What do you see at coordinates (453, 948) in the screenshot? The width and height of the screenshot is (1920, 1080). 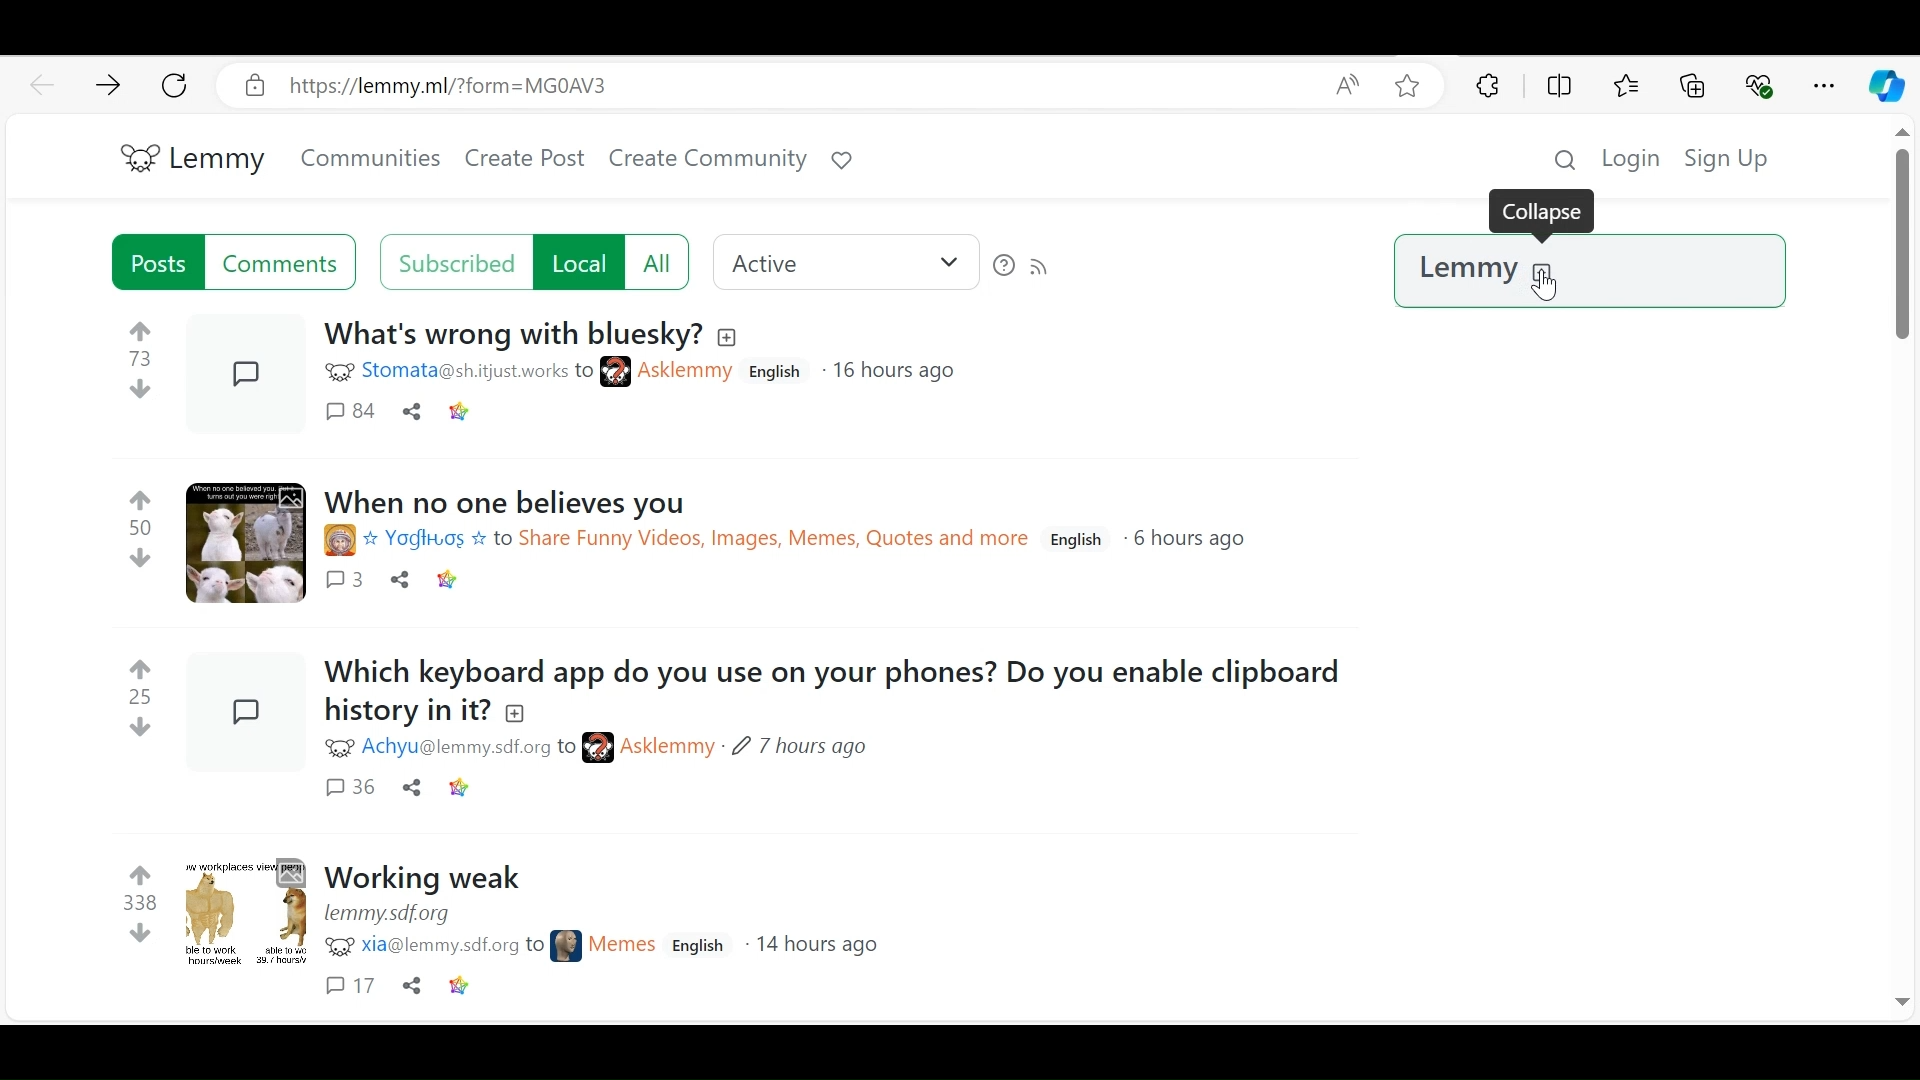 I see `mentions` at bounding box center [453, 948].